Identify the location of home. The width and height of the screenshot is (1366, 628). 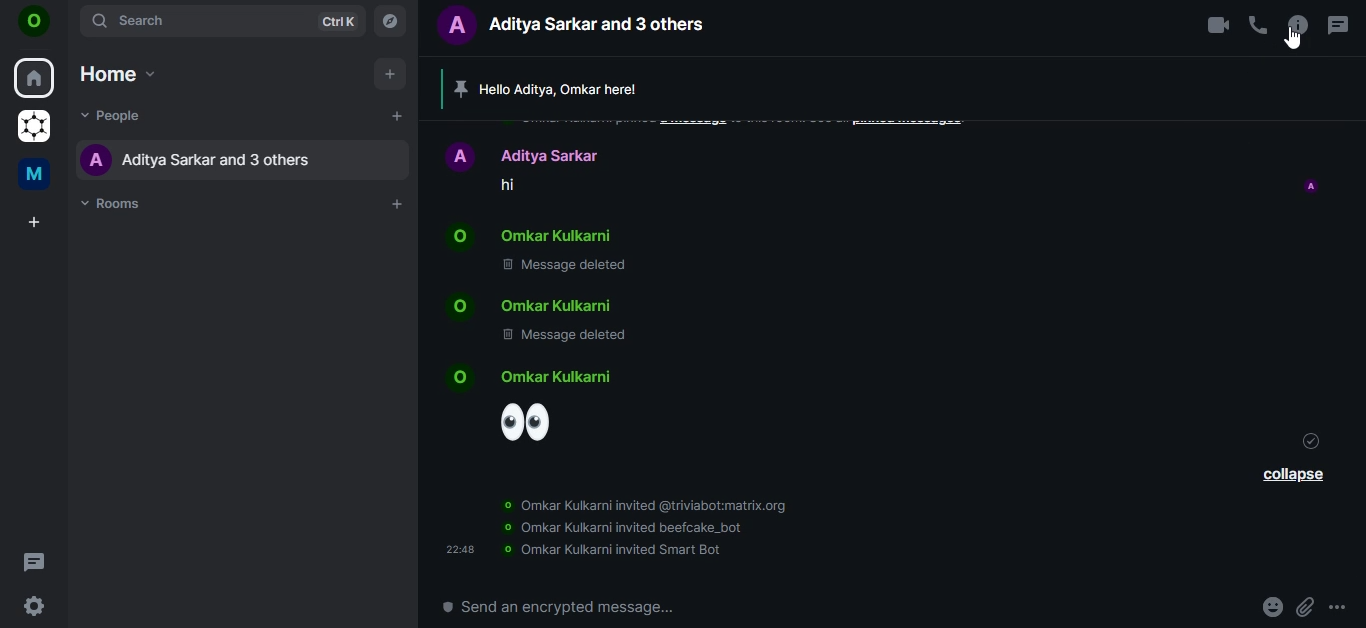
(35, 76).